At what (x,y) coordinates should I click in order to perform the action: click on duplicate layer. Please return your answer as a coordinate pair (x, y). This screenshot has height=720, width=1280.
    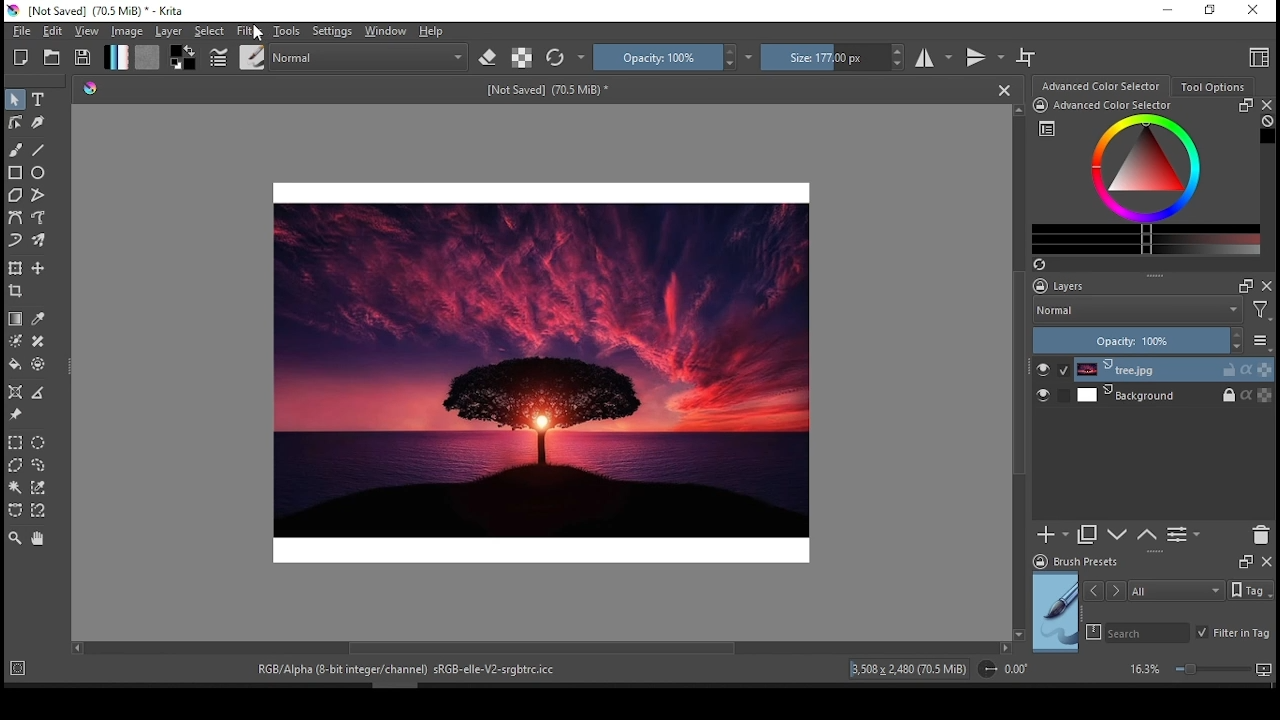
    Looking at the image, I should click on (1087, 536).